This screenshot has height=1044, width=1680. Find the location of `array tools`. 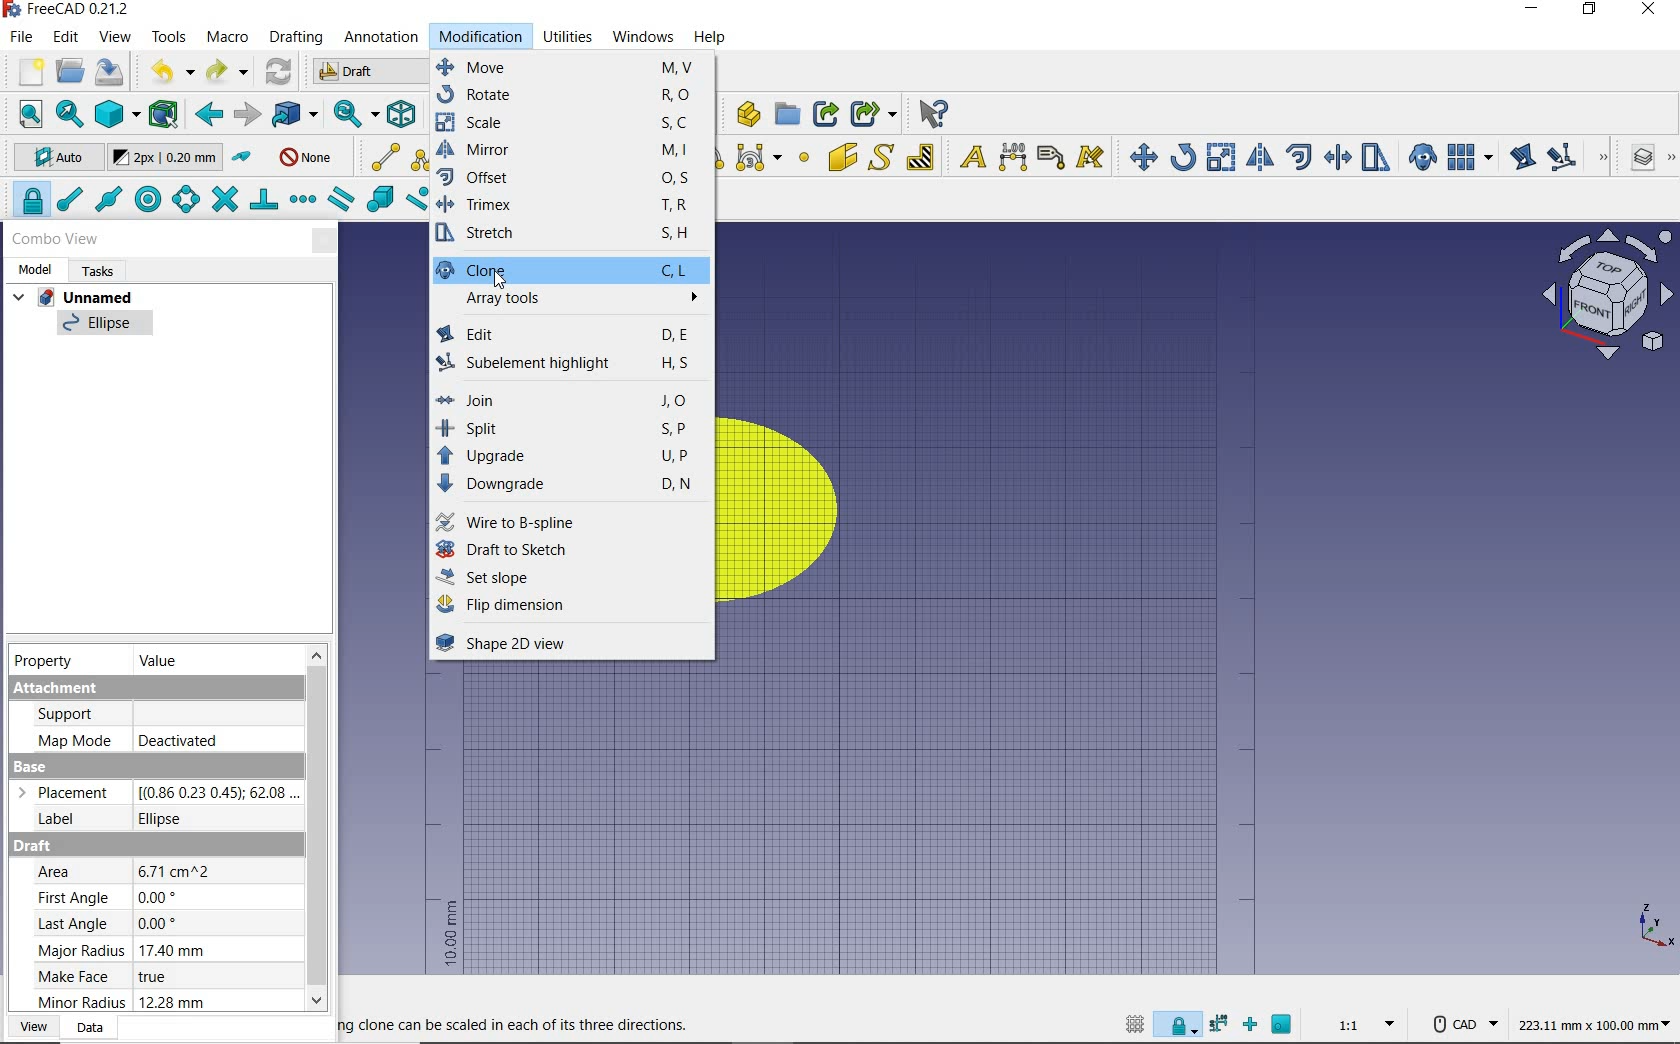

array tools is located at coordinates (1470, 156).